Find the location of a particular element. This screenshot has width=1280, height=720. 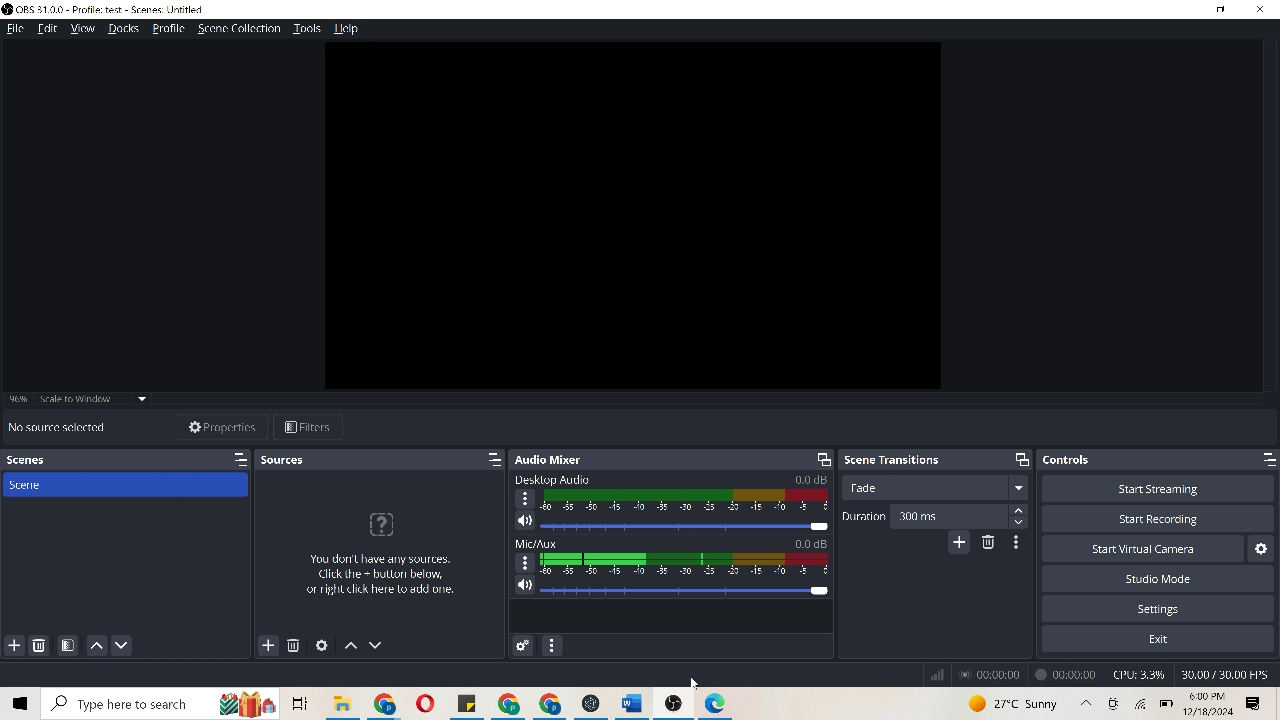

start virtual camera is located at coordinates (1156, 552).